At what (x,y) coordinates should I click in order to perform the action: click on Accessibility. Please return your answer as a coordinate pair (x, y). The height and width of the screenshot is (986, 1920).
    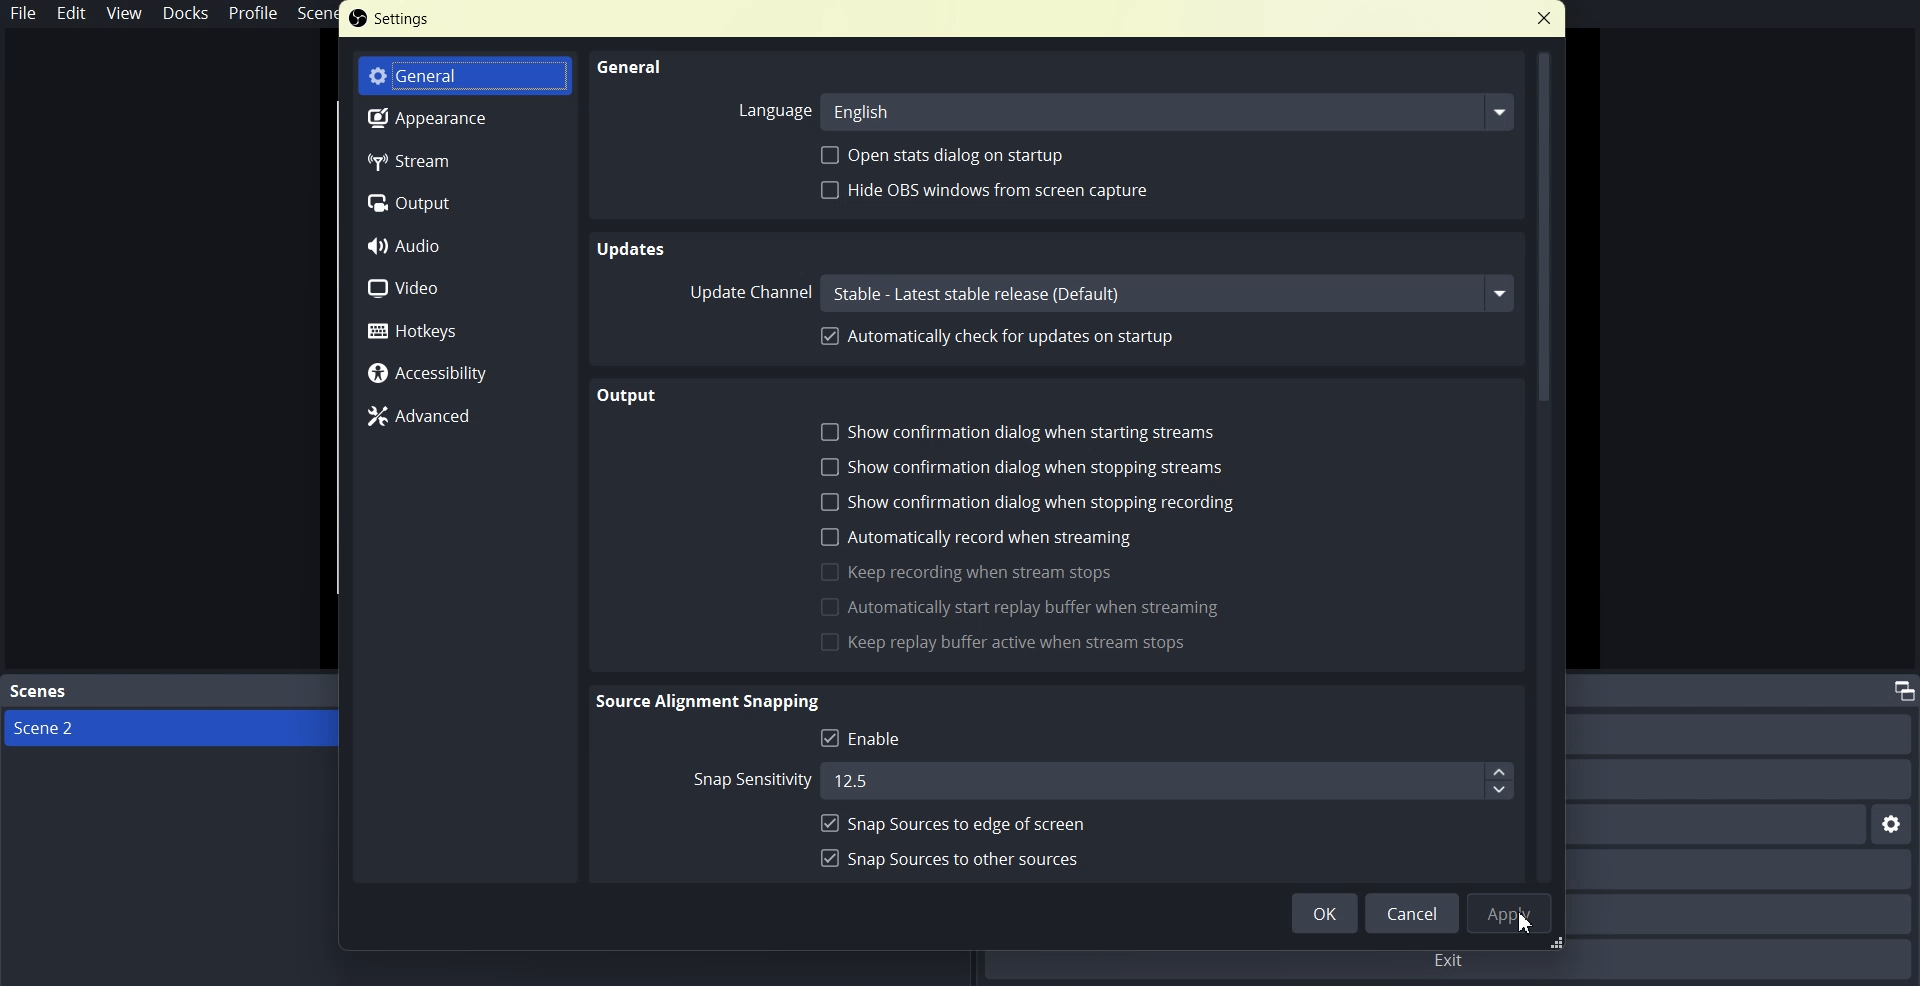
    Looking at the image, I should click on (465, 370).